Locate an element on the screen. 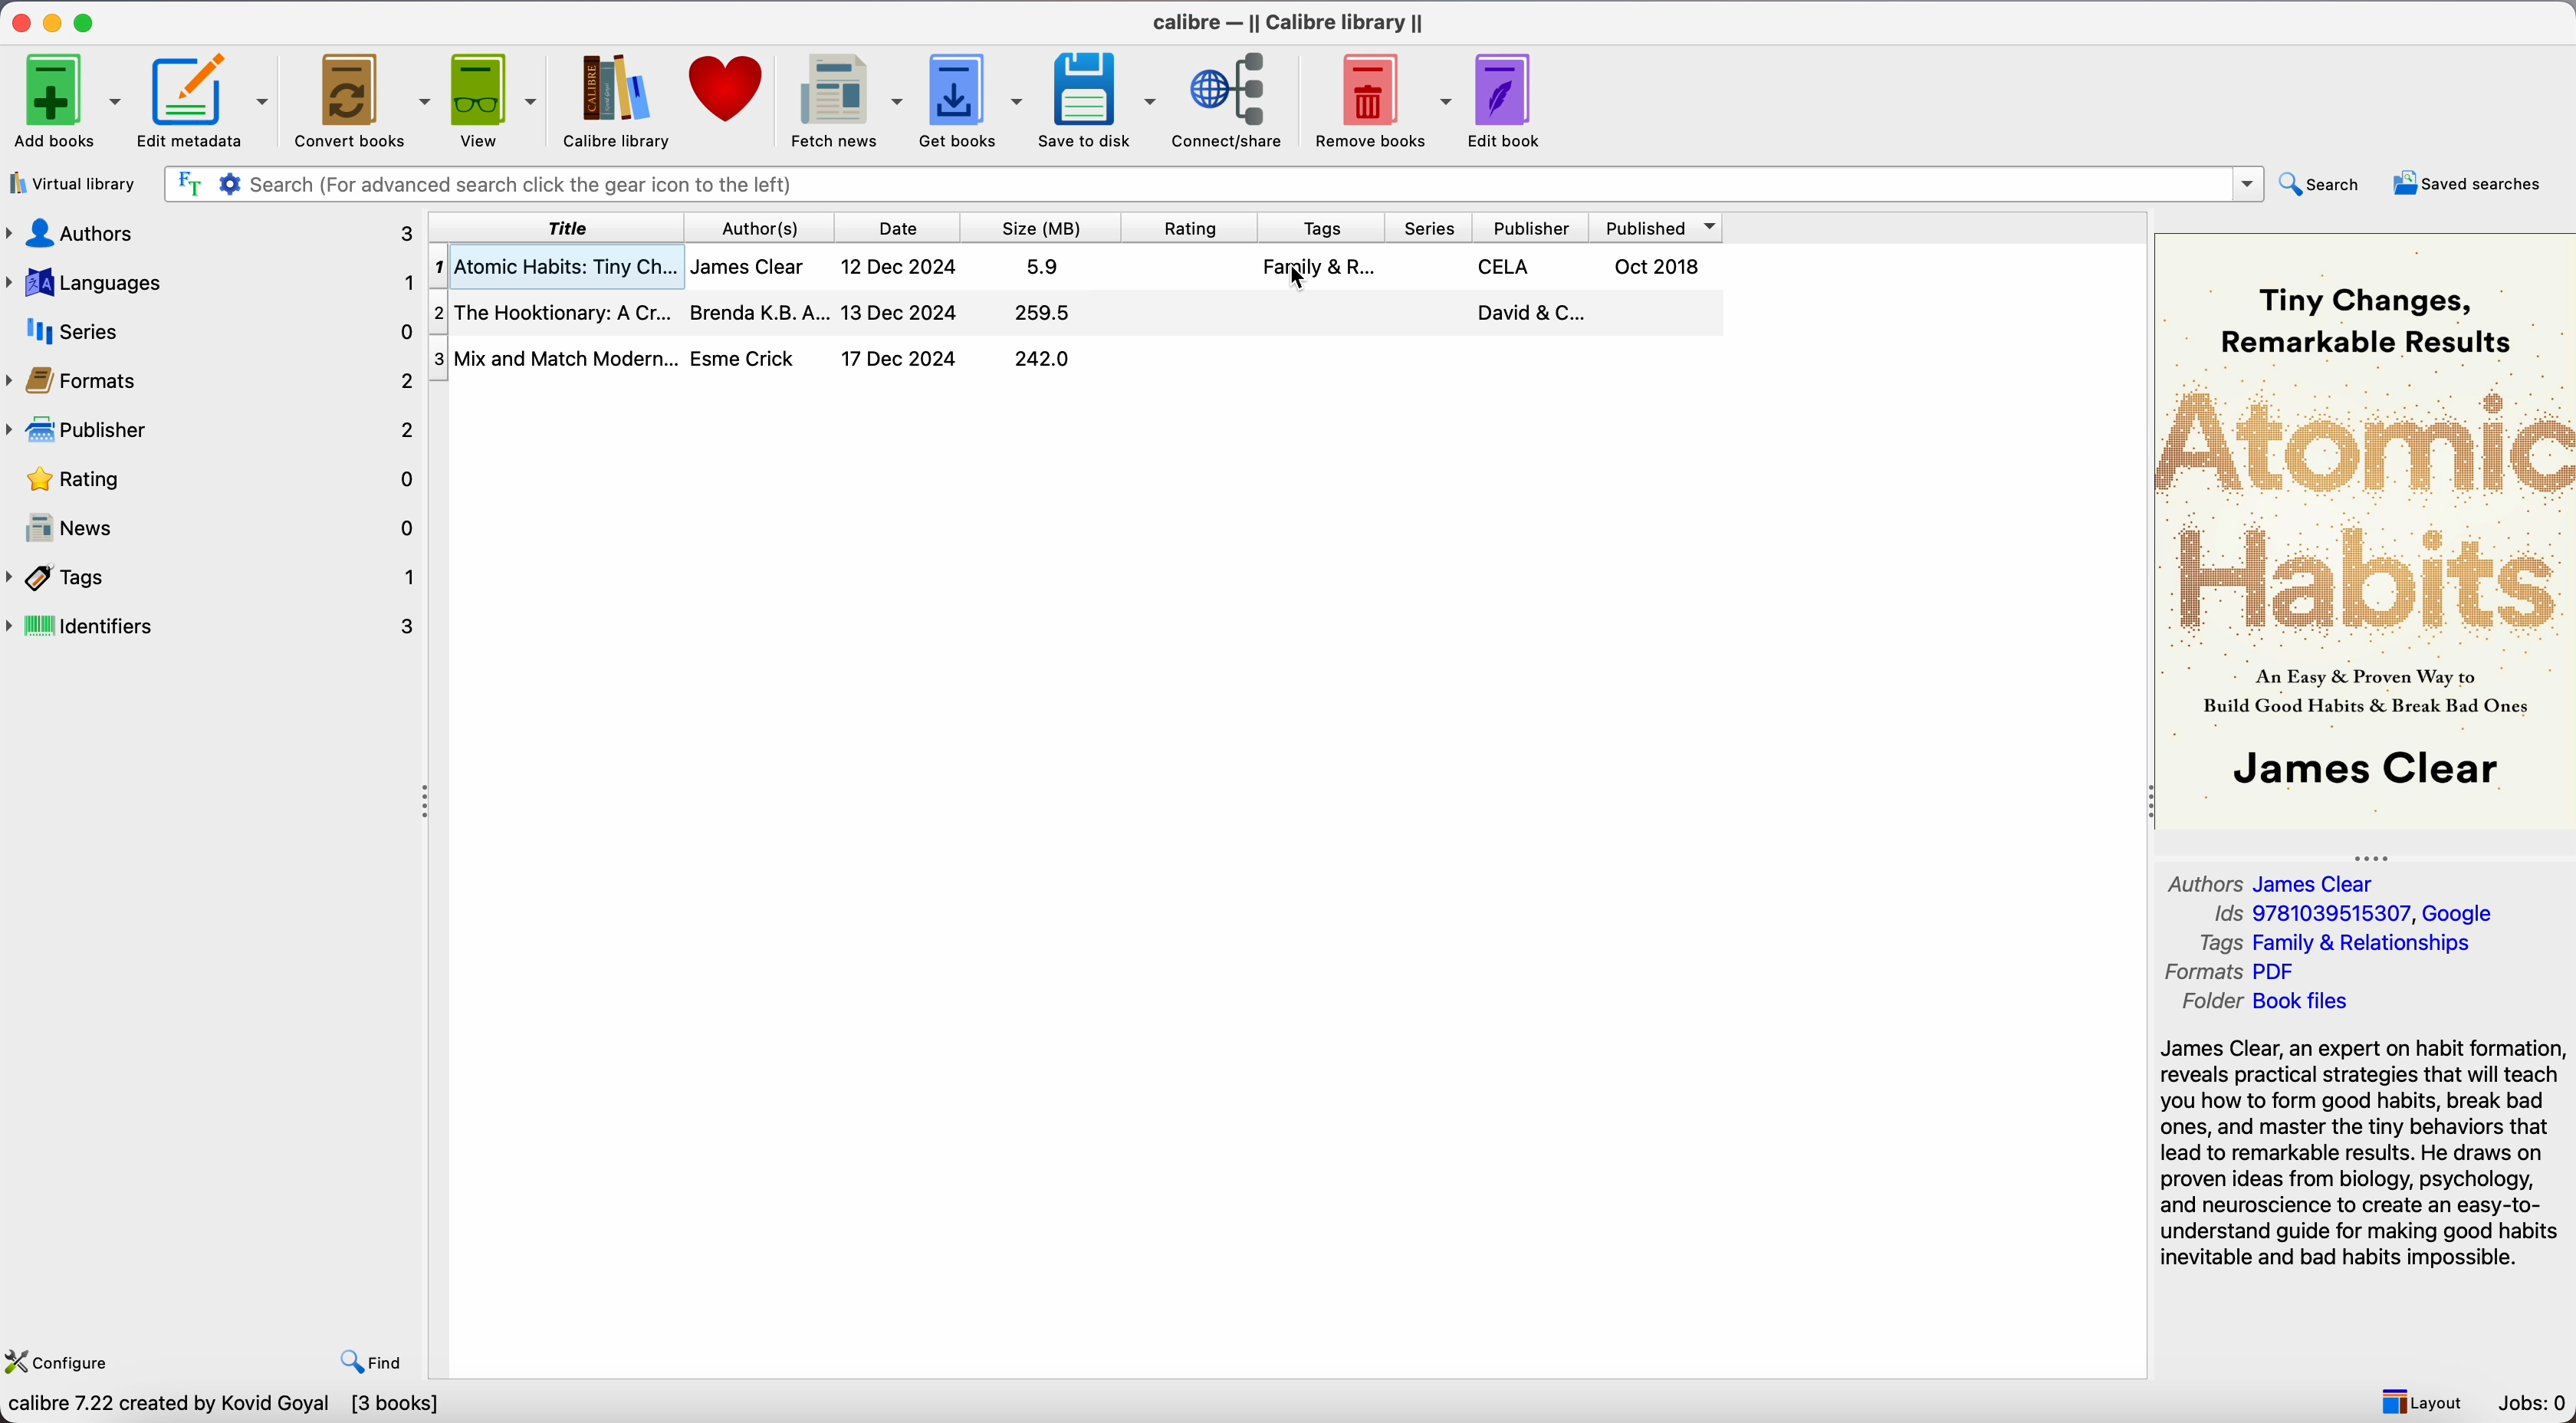  find is located at coordinates (372, 1363).